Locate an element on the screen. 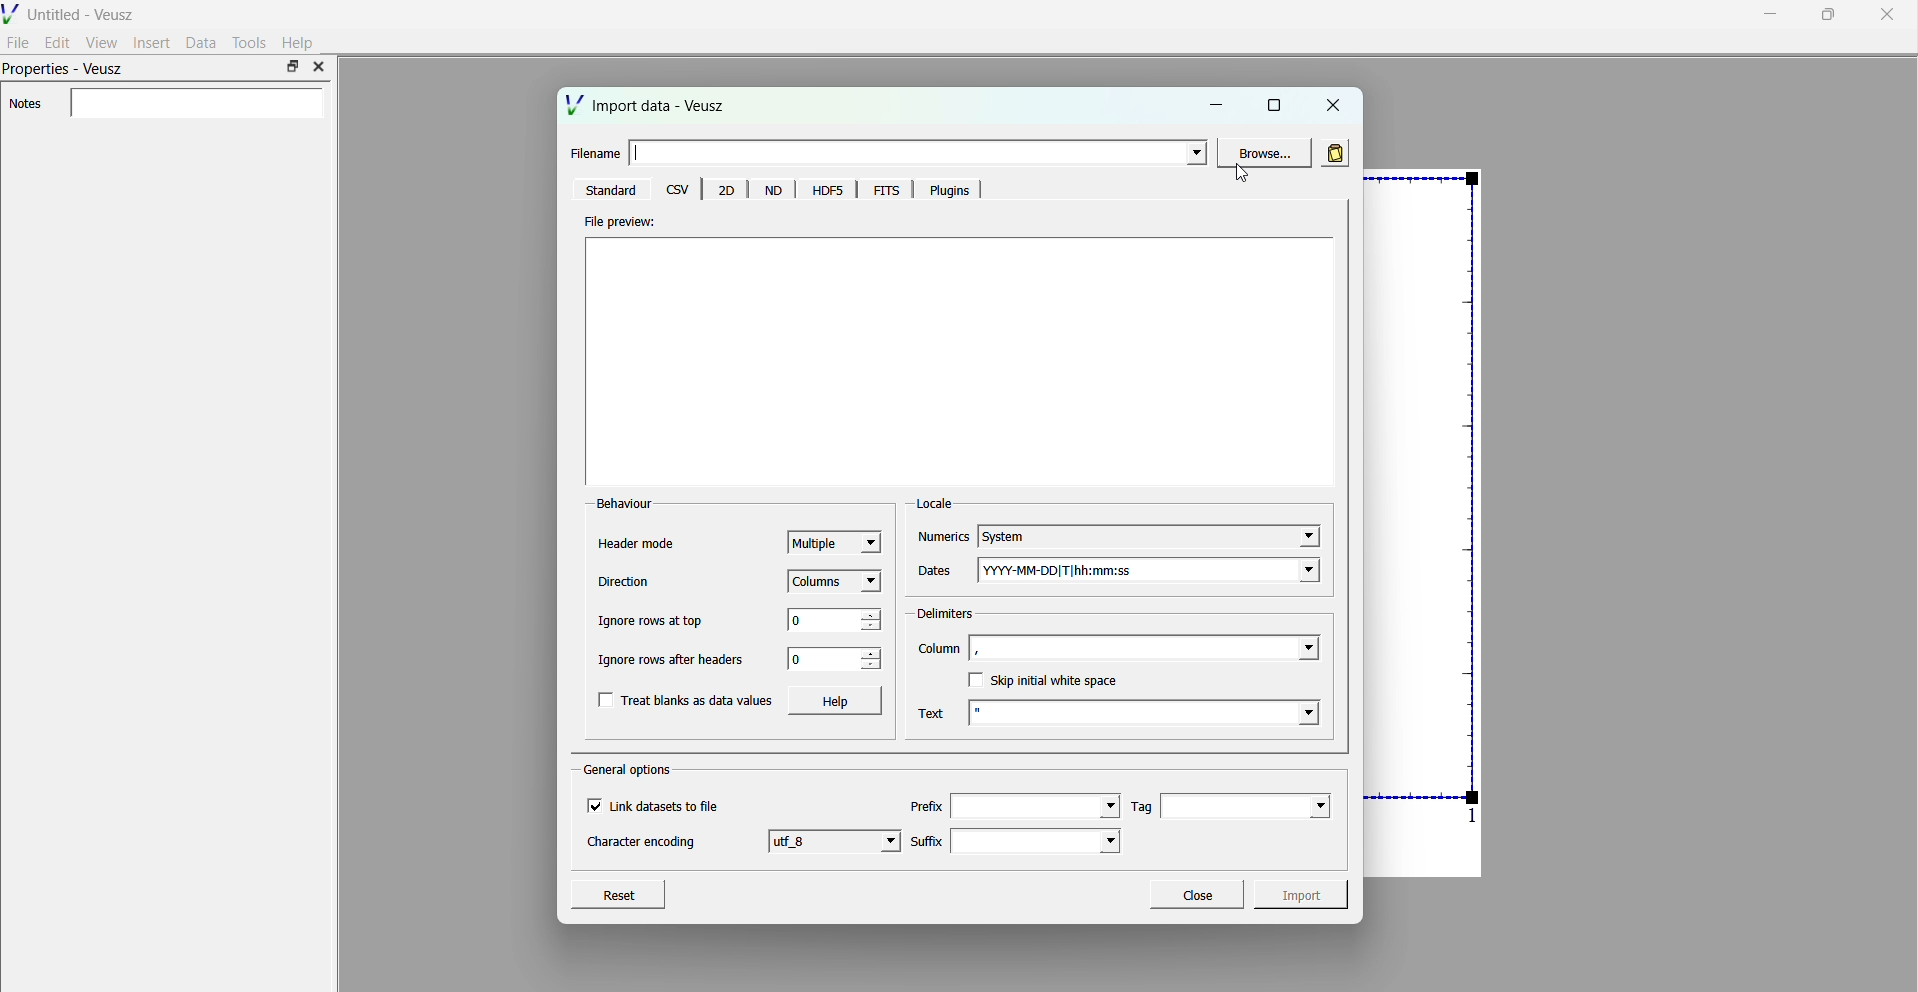 This screenshot has height=992, width=1918. maximise is located at coordinates (1824, 14).